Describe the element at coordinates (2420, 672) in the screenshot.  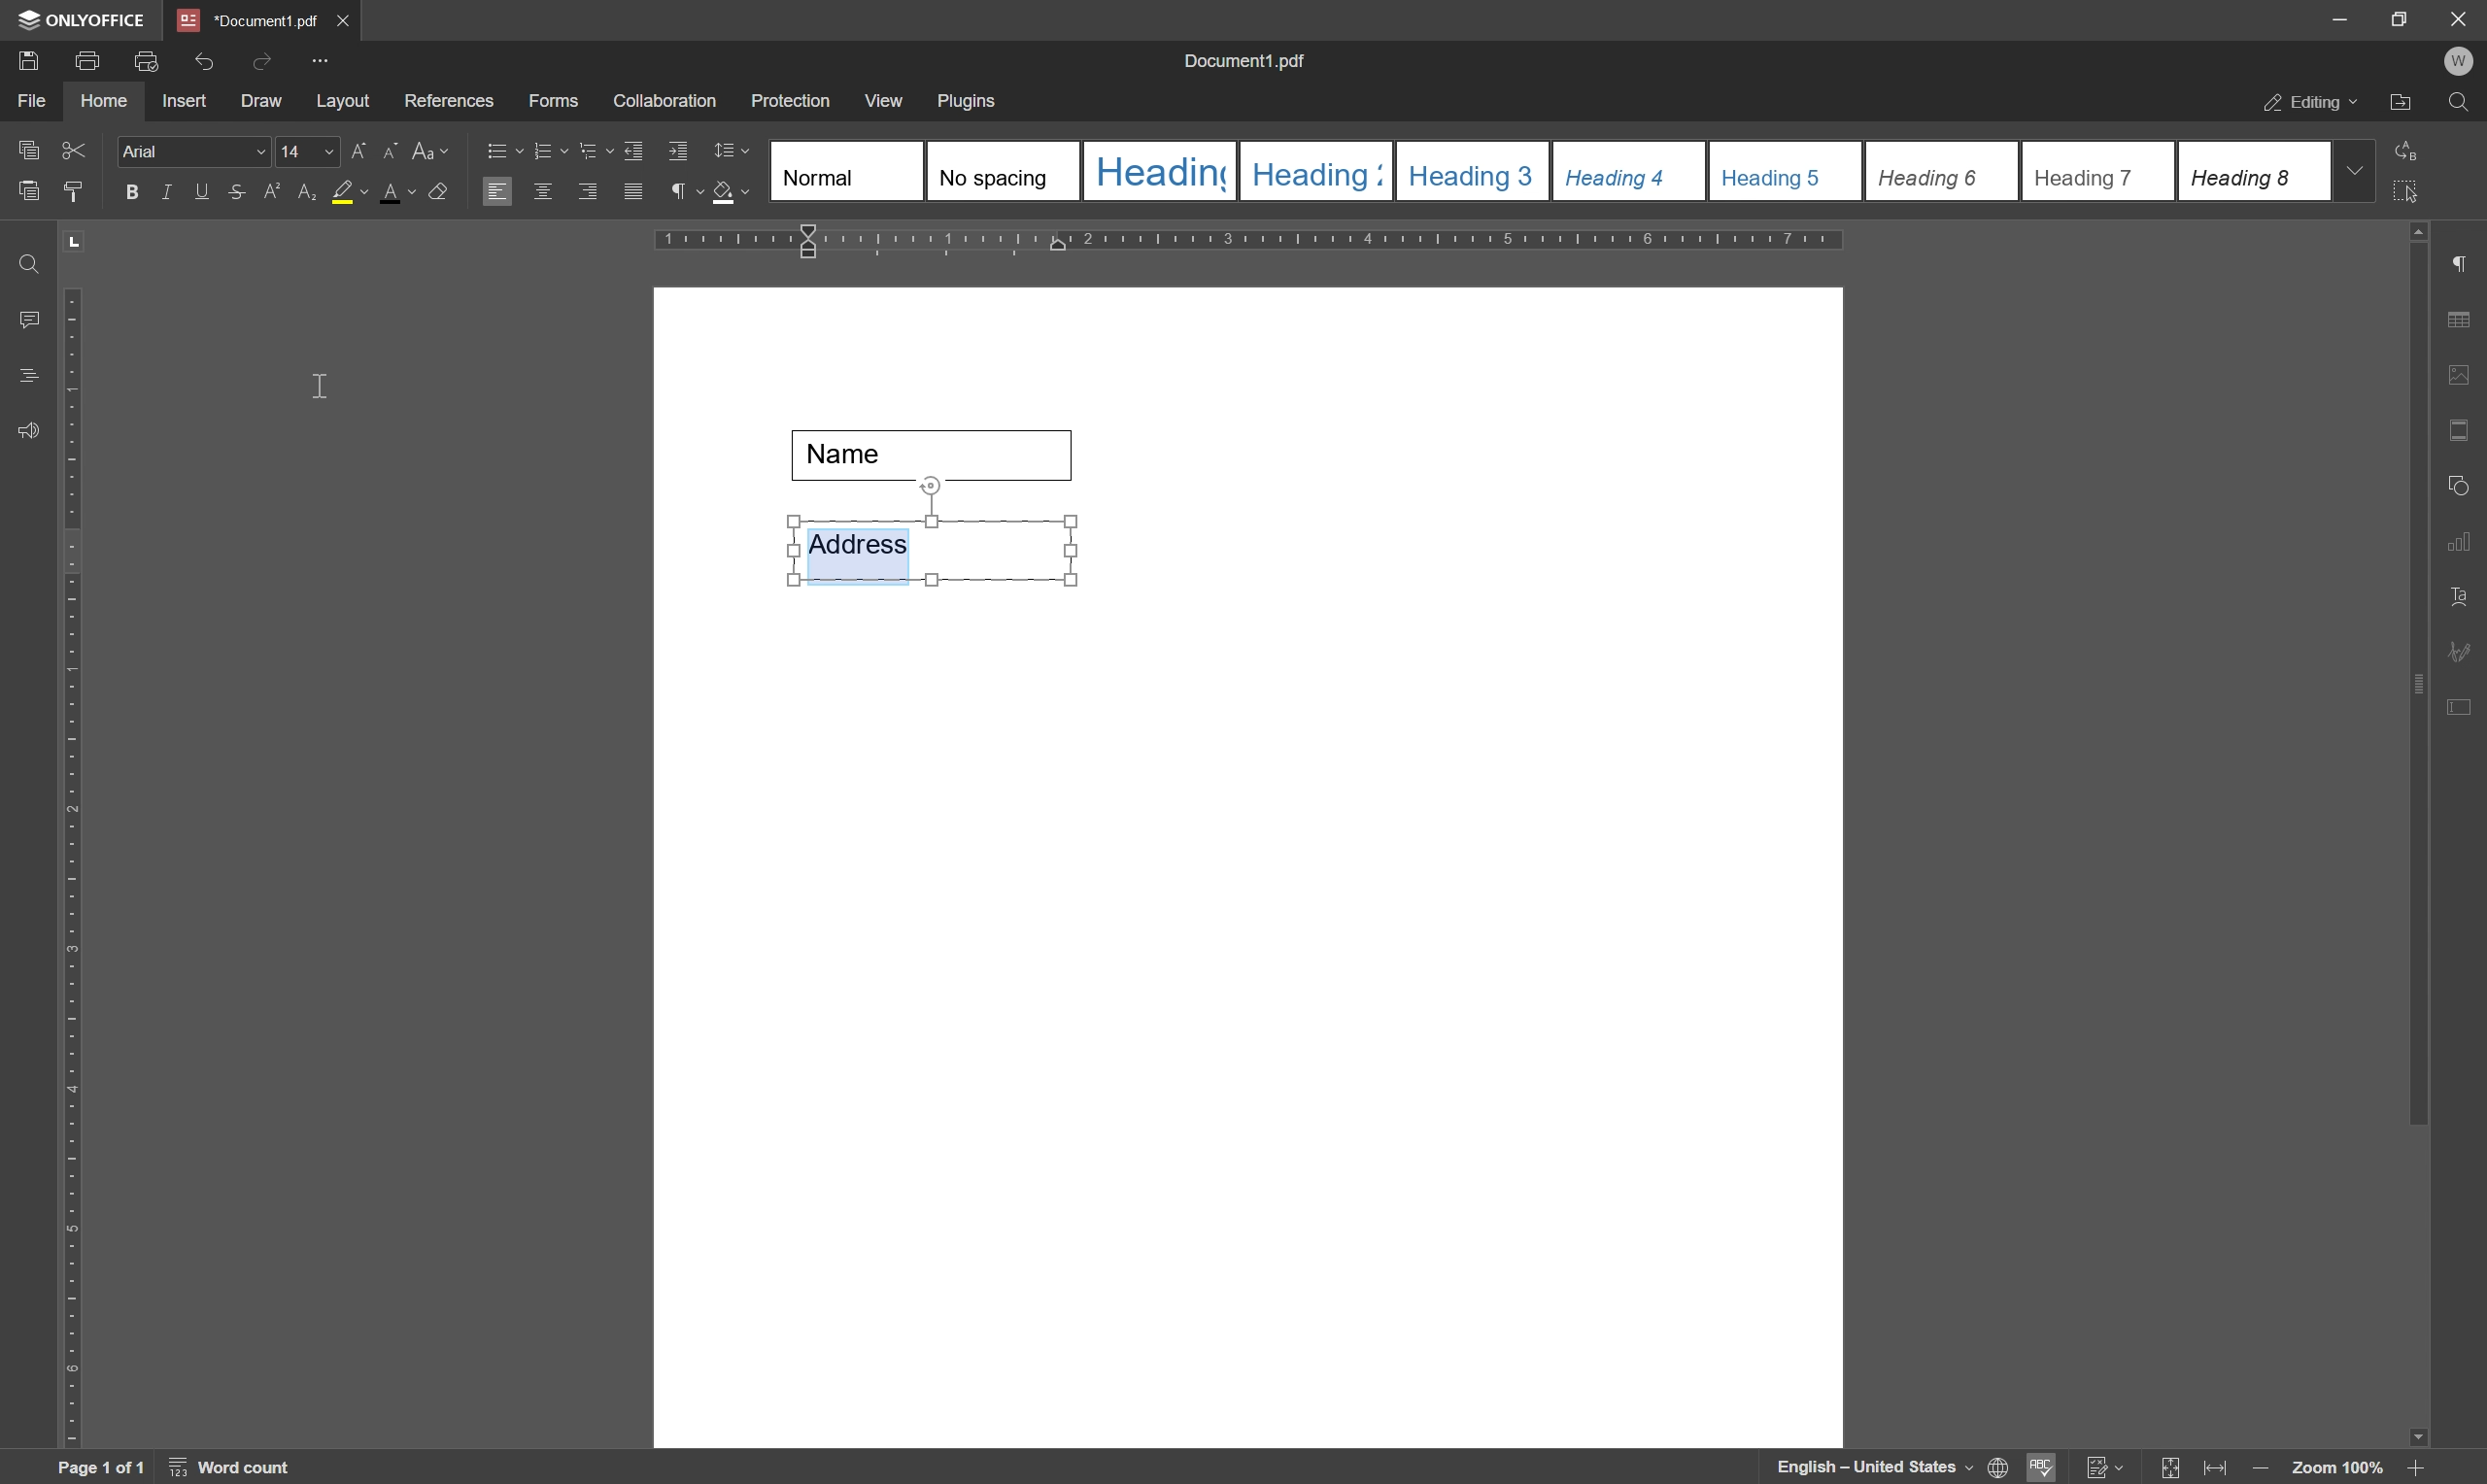
I see `scroll bar` at that location.